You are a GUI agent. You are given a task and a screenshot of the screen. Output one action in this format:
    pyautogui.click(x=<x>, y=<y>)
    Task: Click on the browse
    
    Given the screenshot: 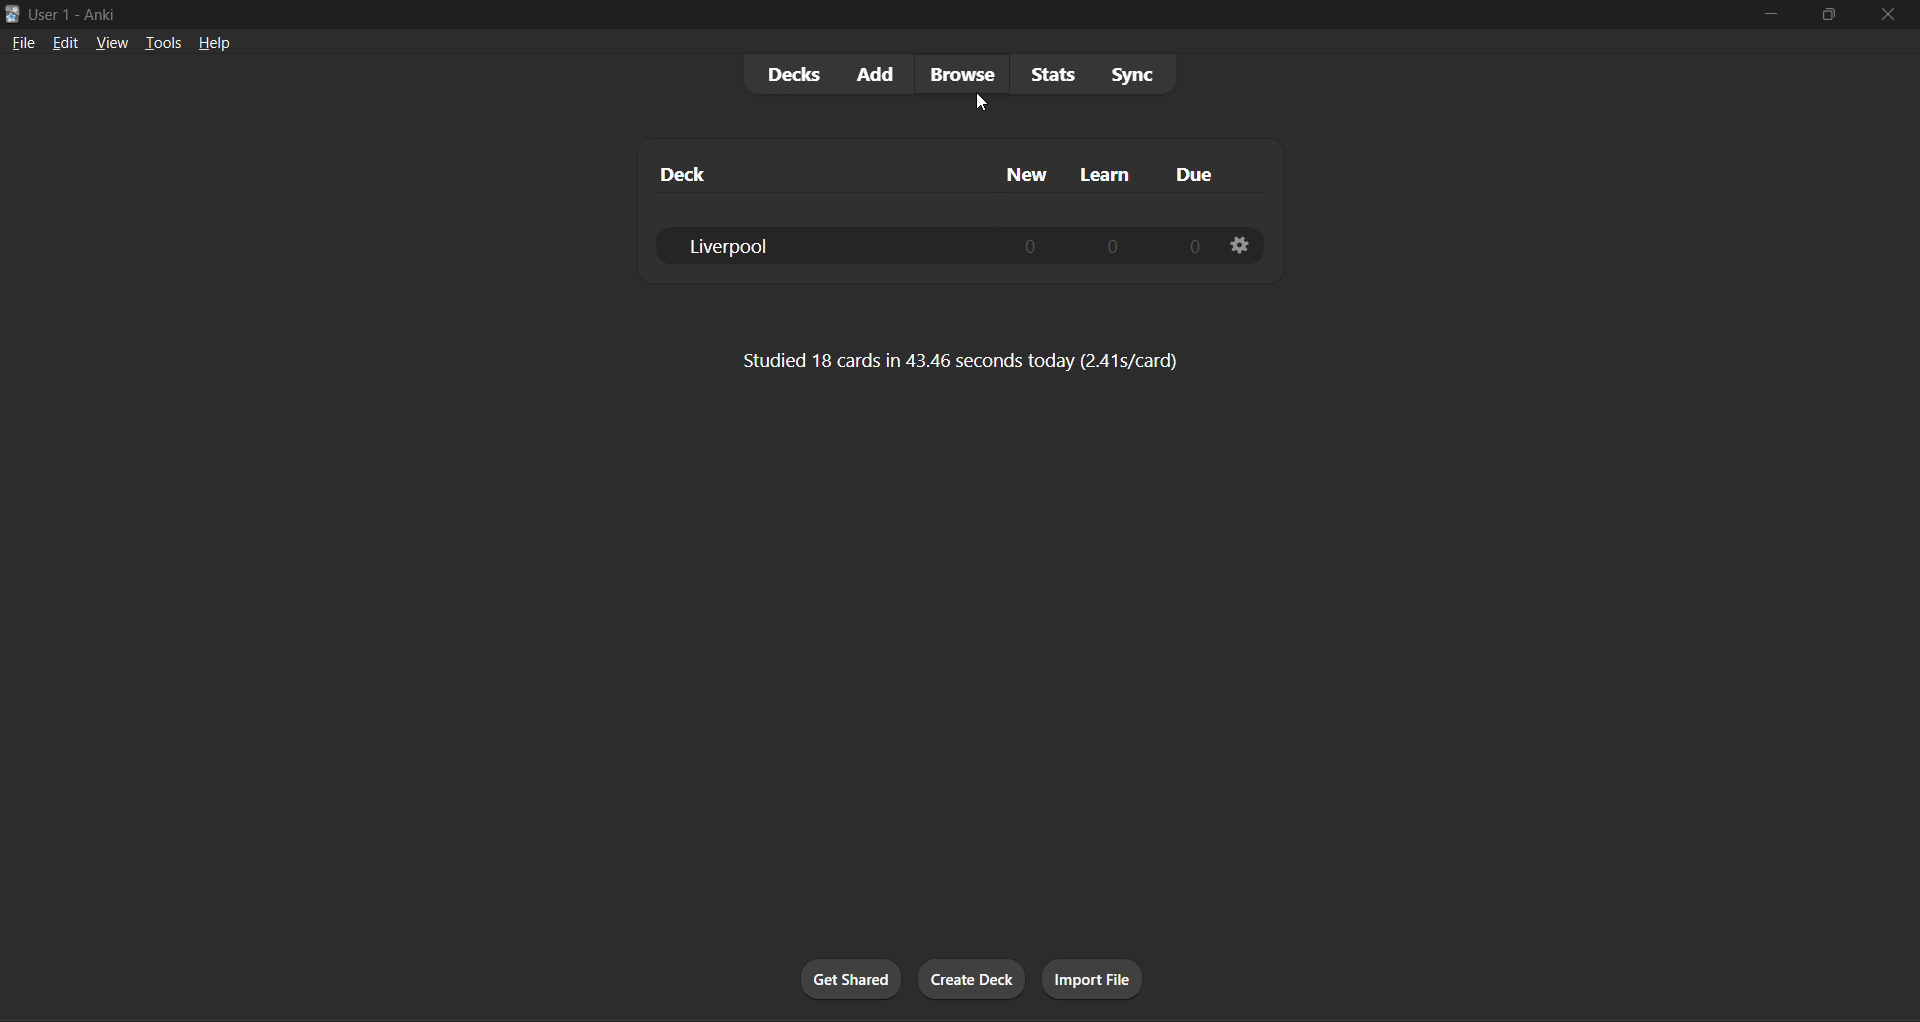 What is the action you would take?
    pyautogui.click(x=960, y=74)
    